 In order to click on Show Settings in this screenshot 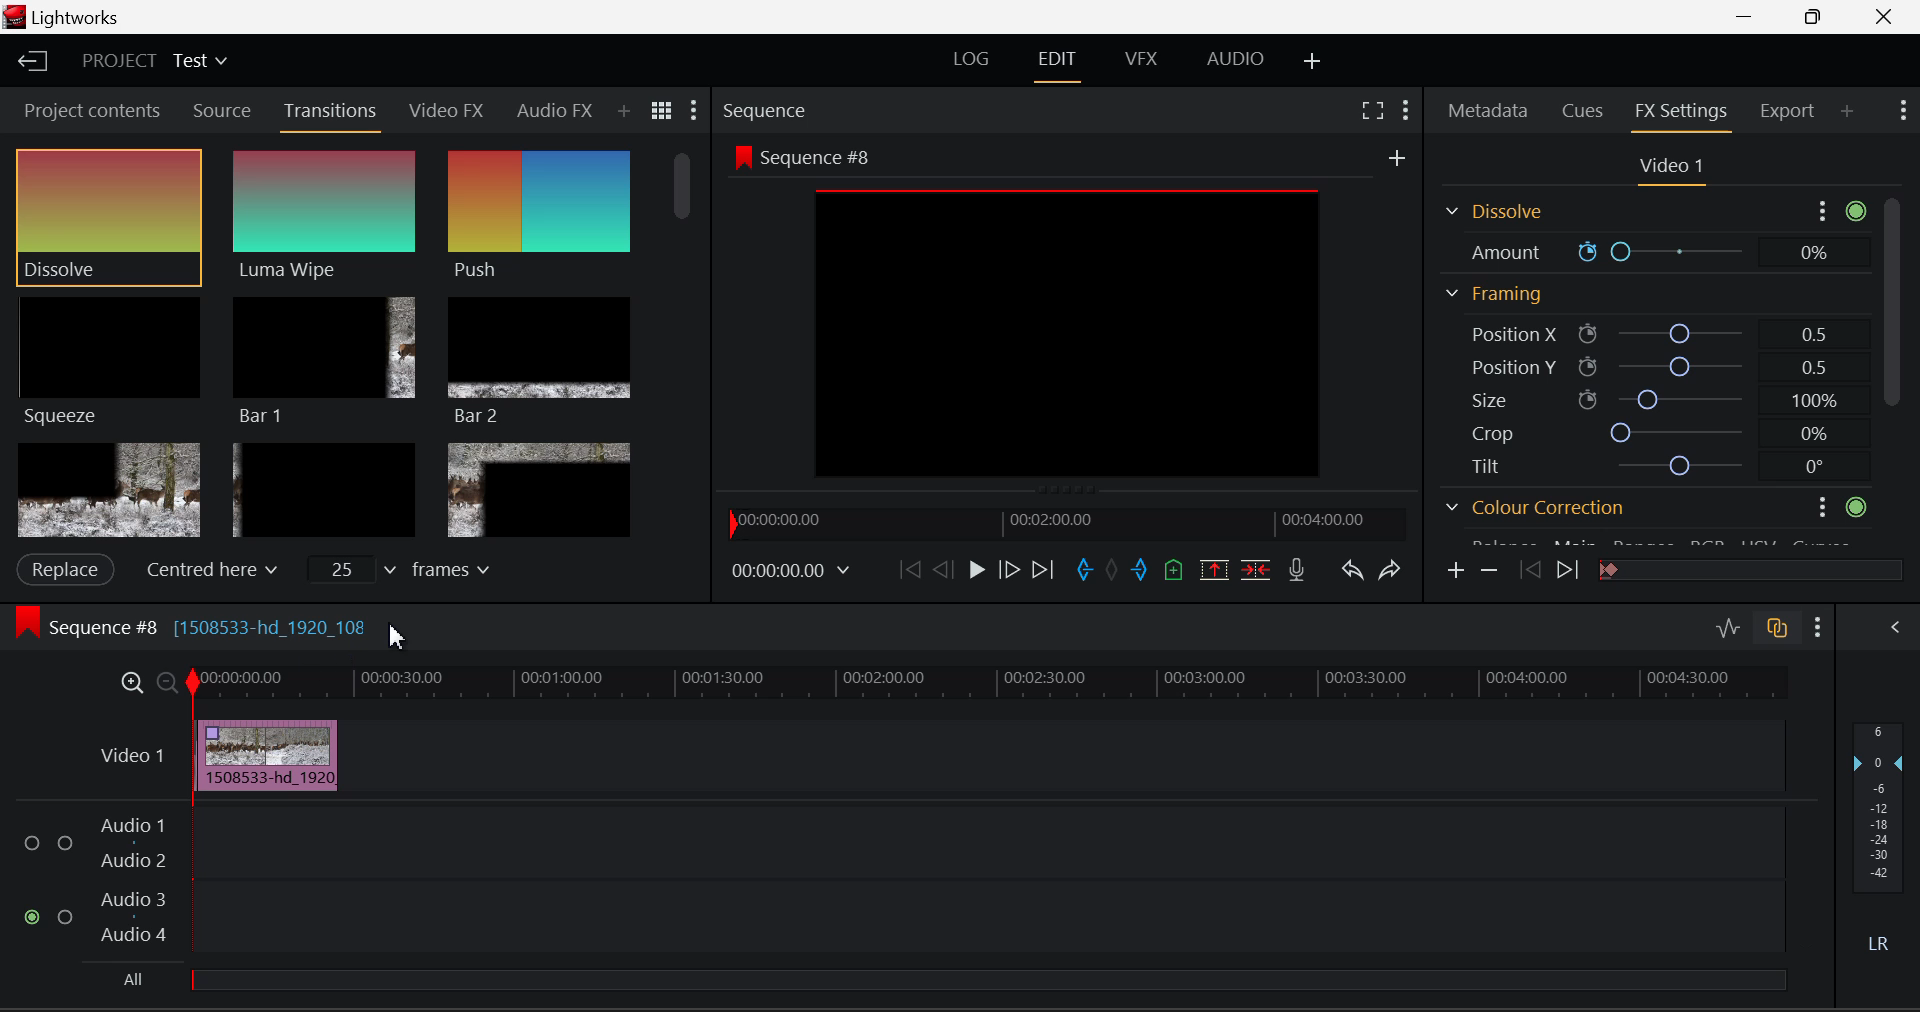, I will do `click(694, 110)`.